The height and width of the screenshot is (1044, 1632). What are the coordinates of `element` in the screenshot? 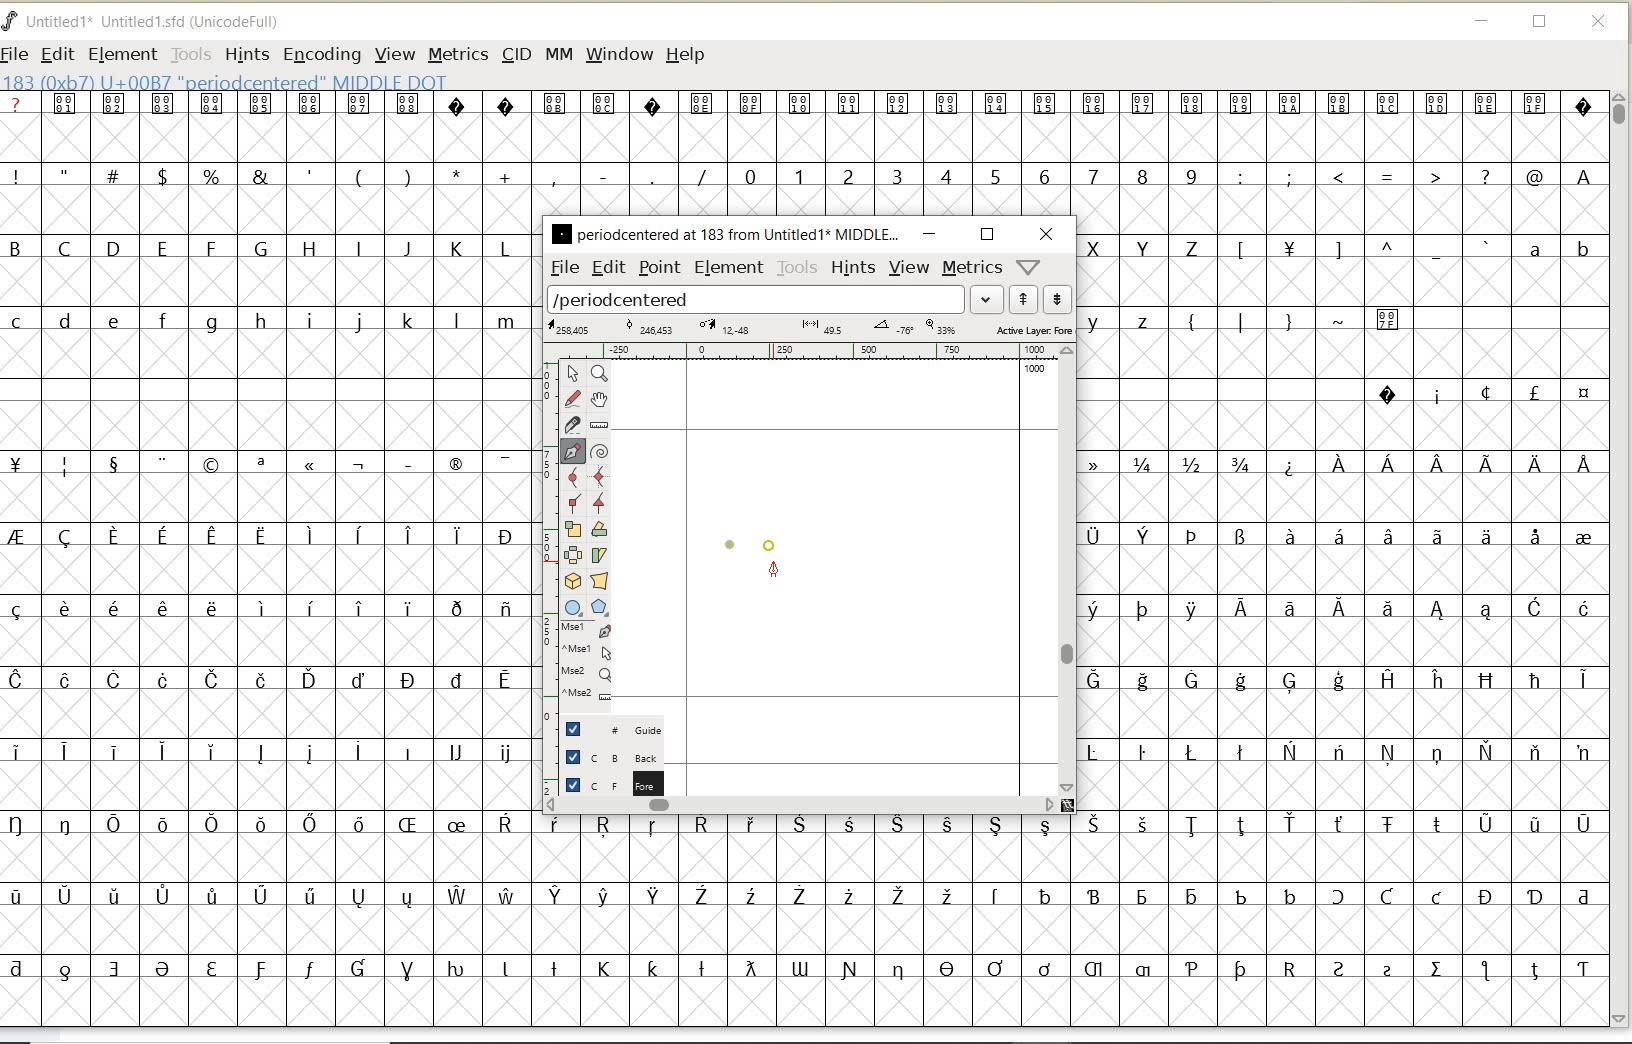 It's located at (726, 267).